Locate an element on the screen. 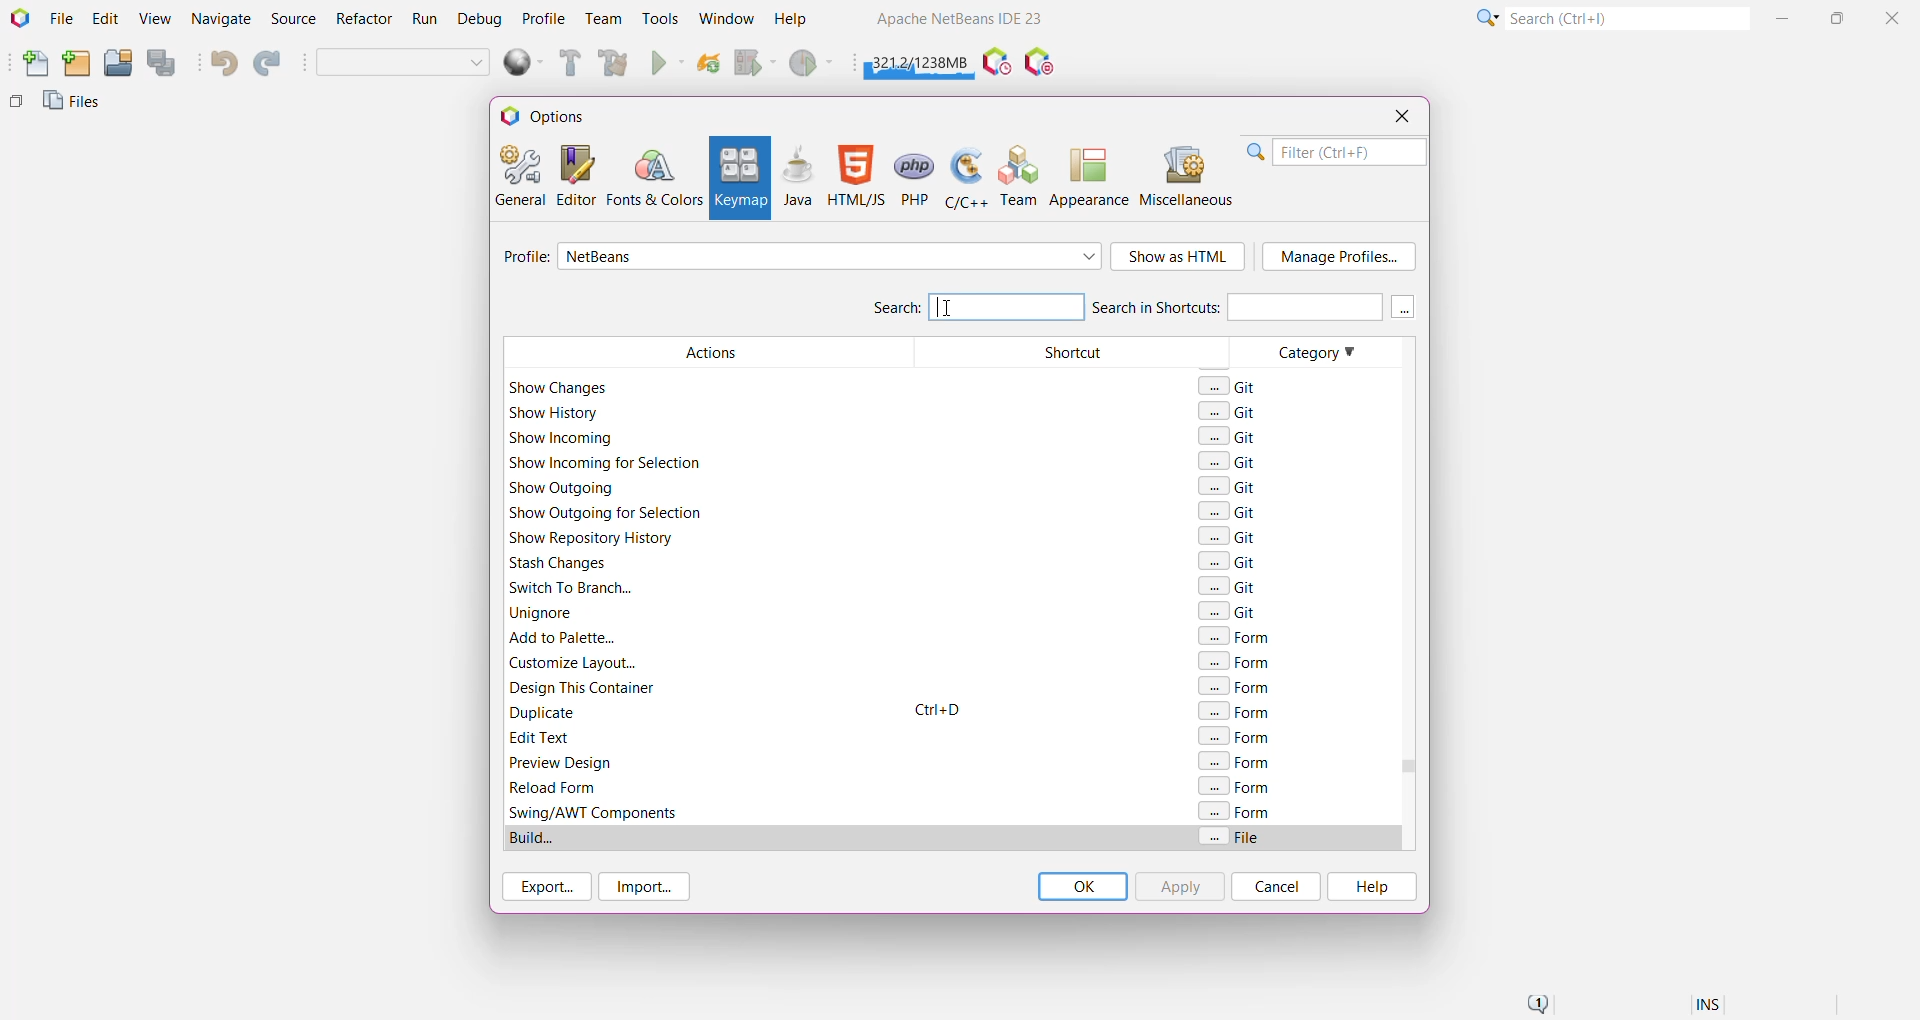  Run is located at coordinates (668, 65).